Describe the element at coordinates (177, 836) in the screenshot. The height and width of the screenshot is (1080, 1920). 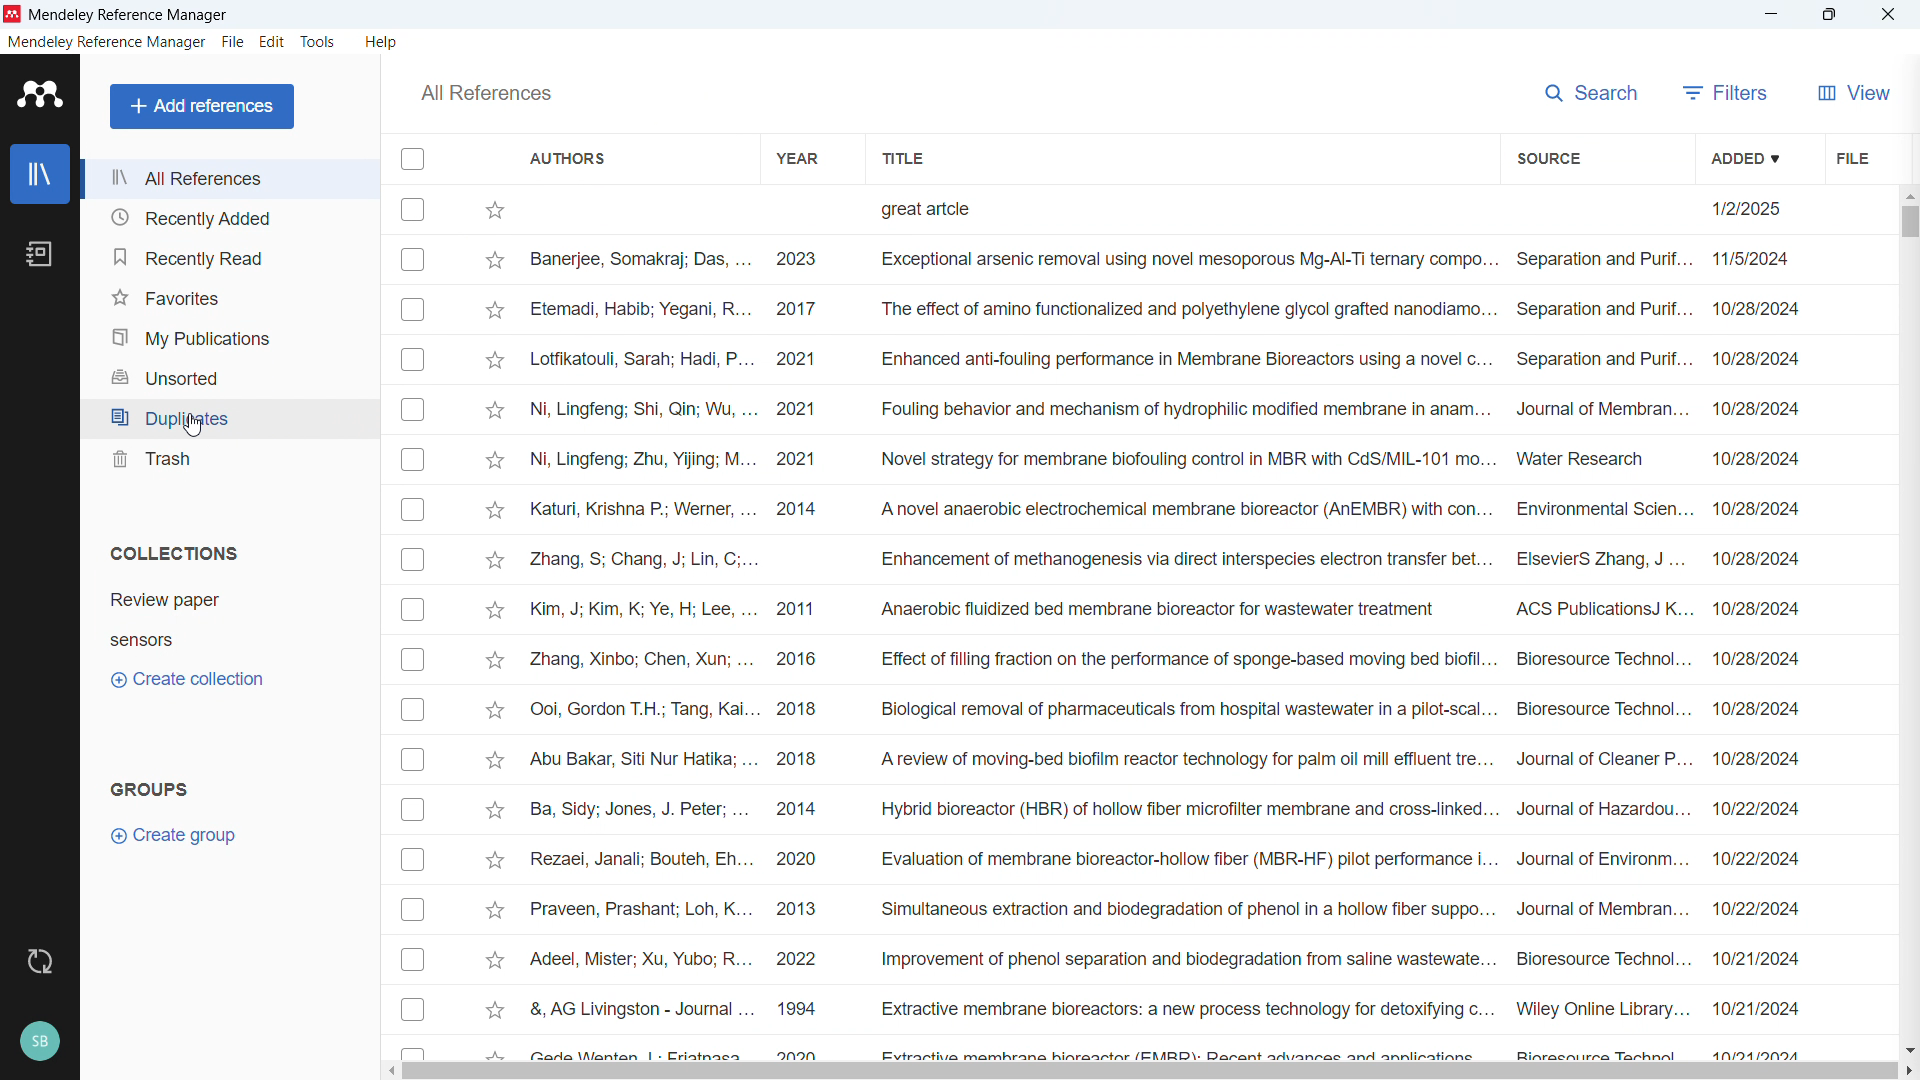
I see `Create group ` at that location.